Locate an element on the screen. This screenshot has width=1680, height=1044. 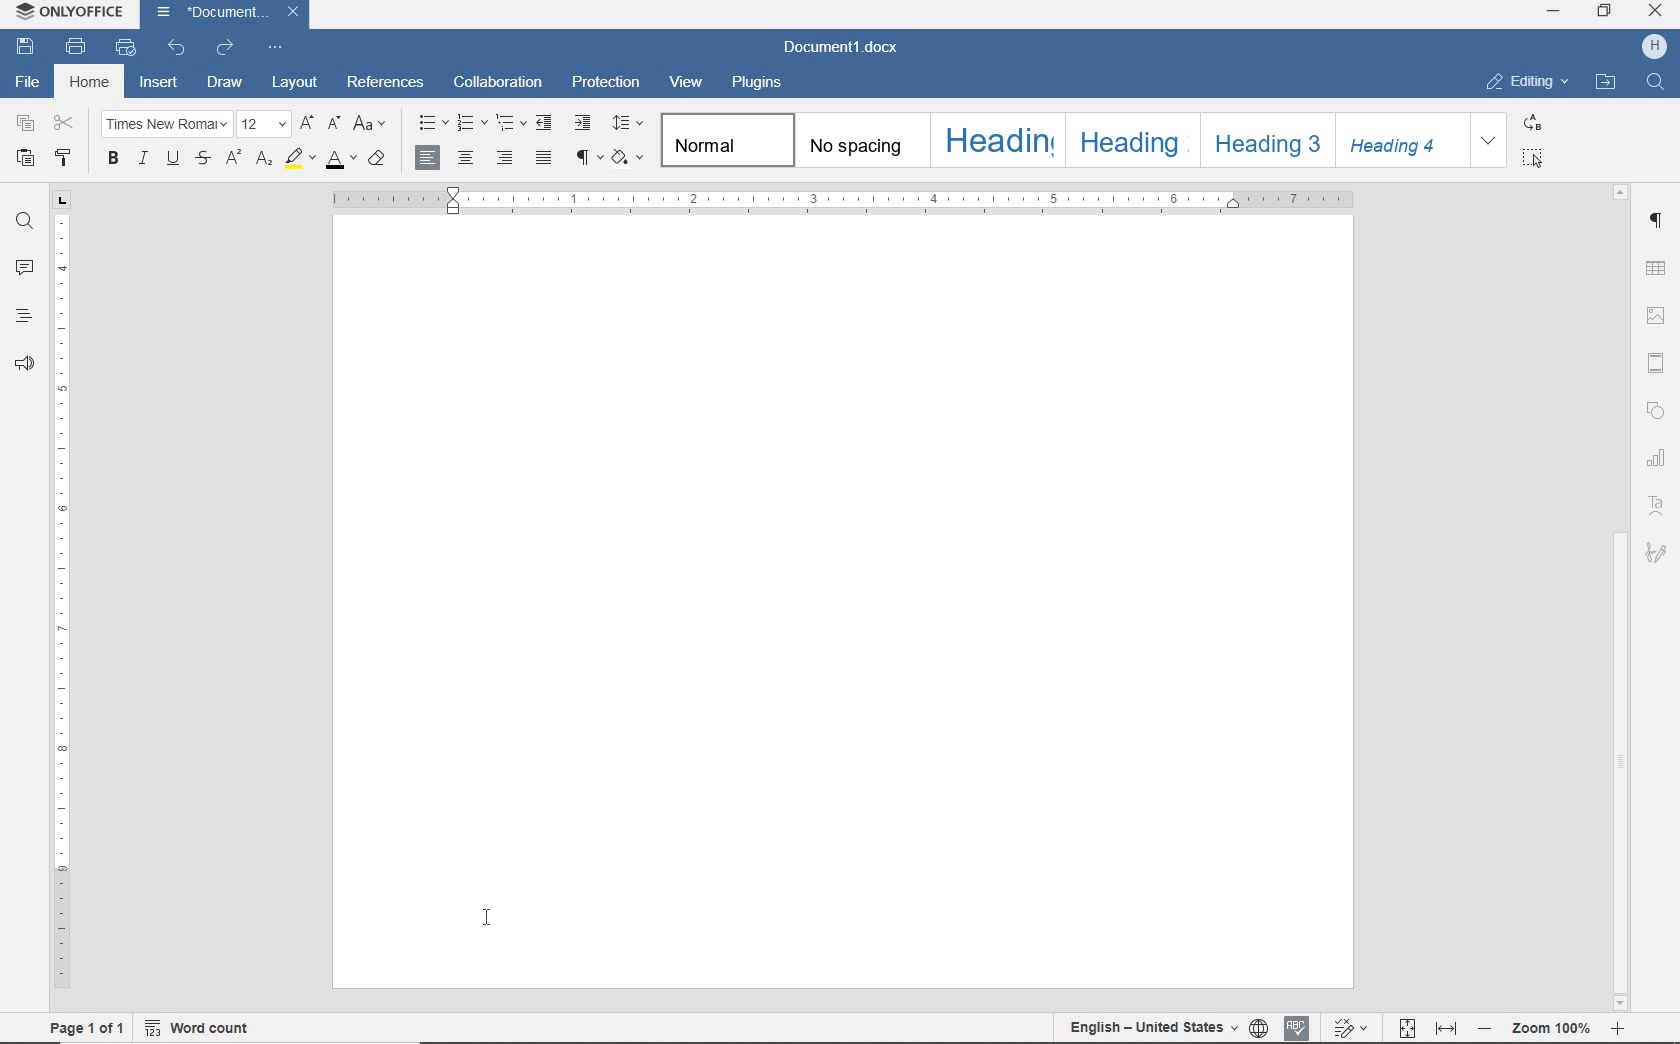
decrement font size is located at coordinates (333, 127).